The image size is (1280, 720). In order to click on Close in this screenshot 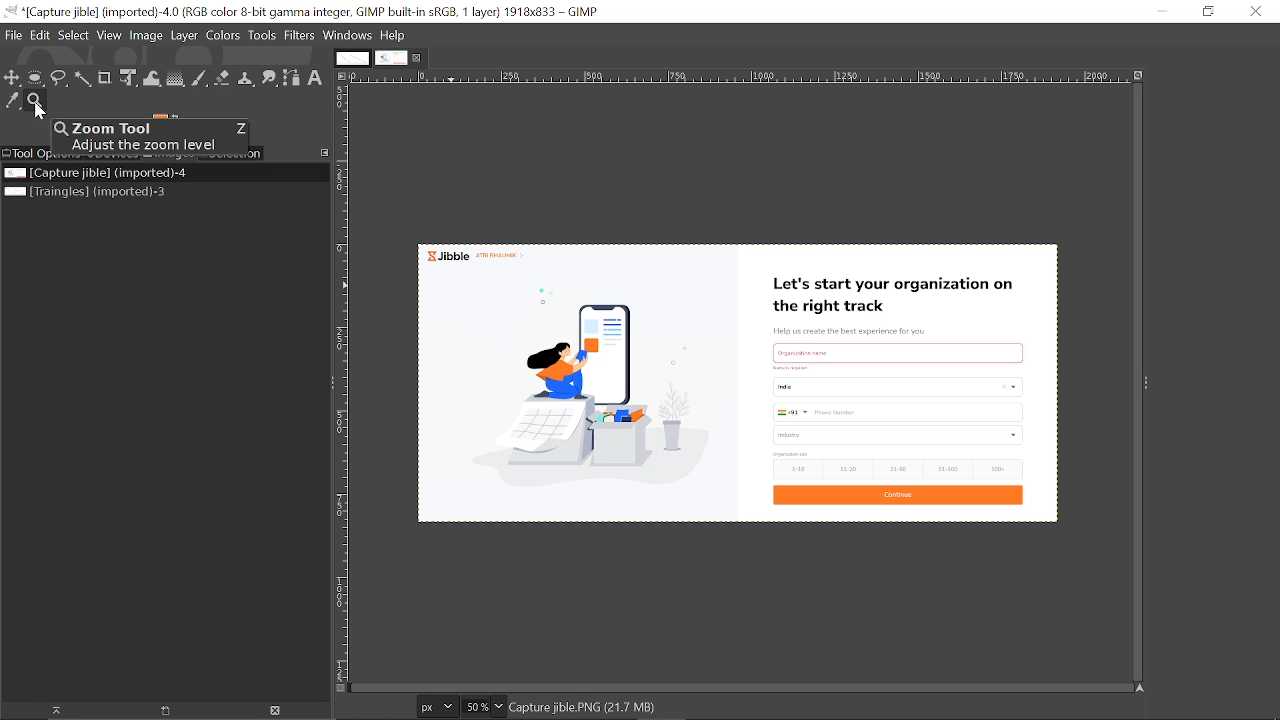, I will do `click(1255, 13)`.